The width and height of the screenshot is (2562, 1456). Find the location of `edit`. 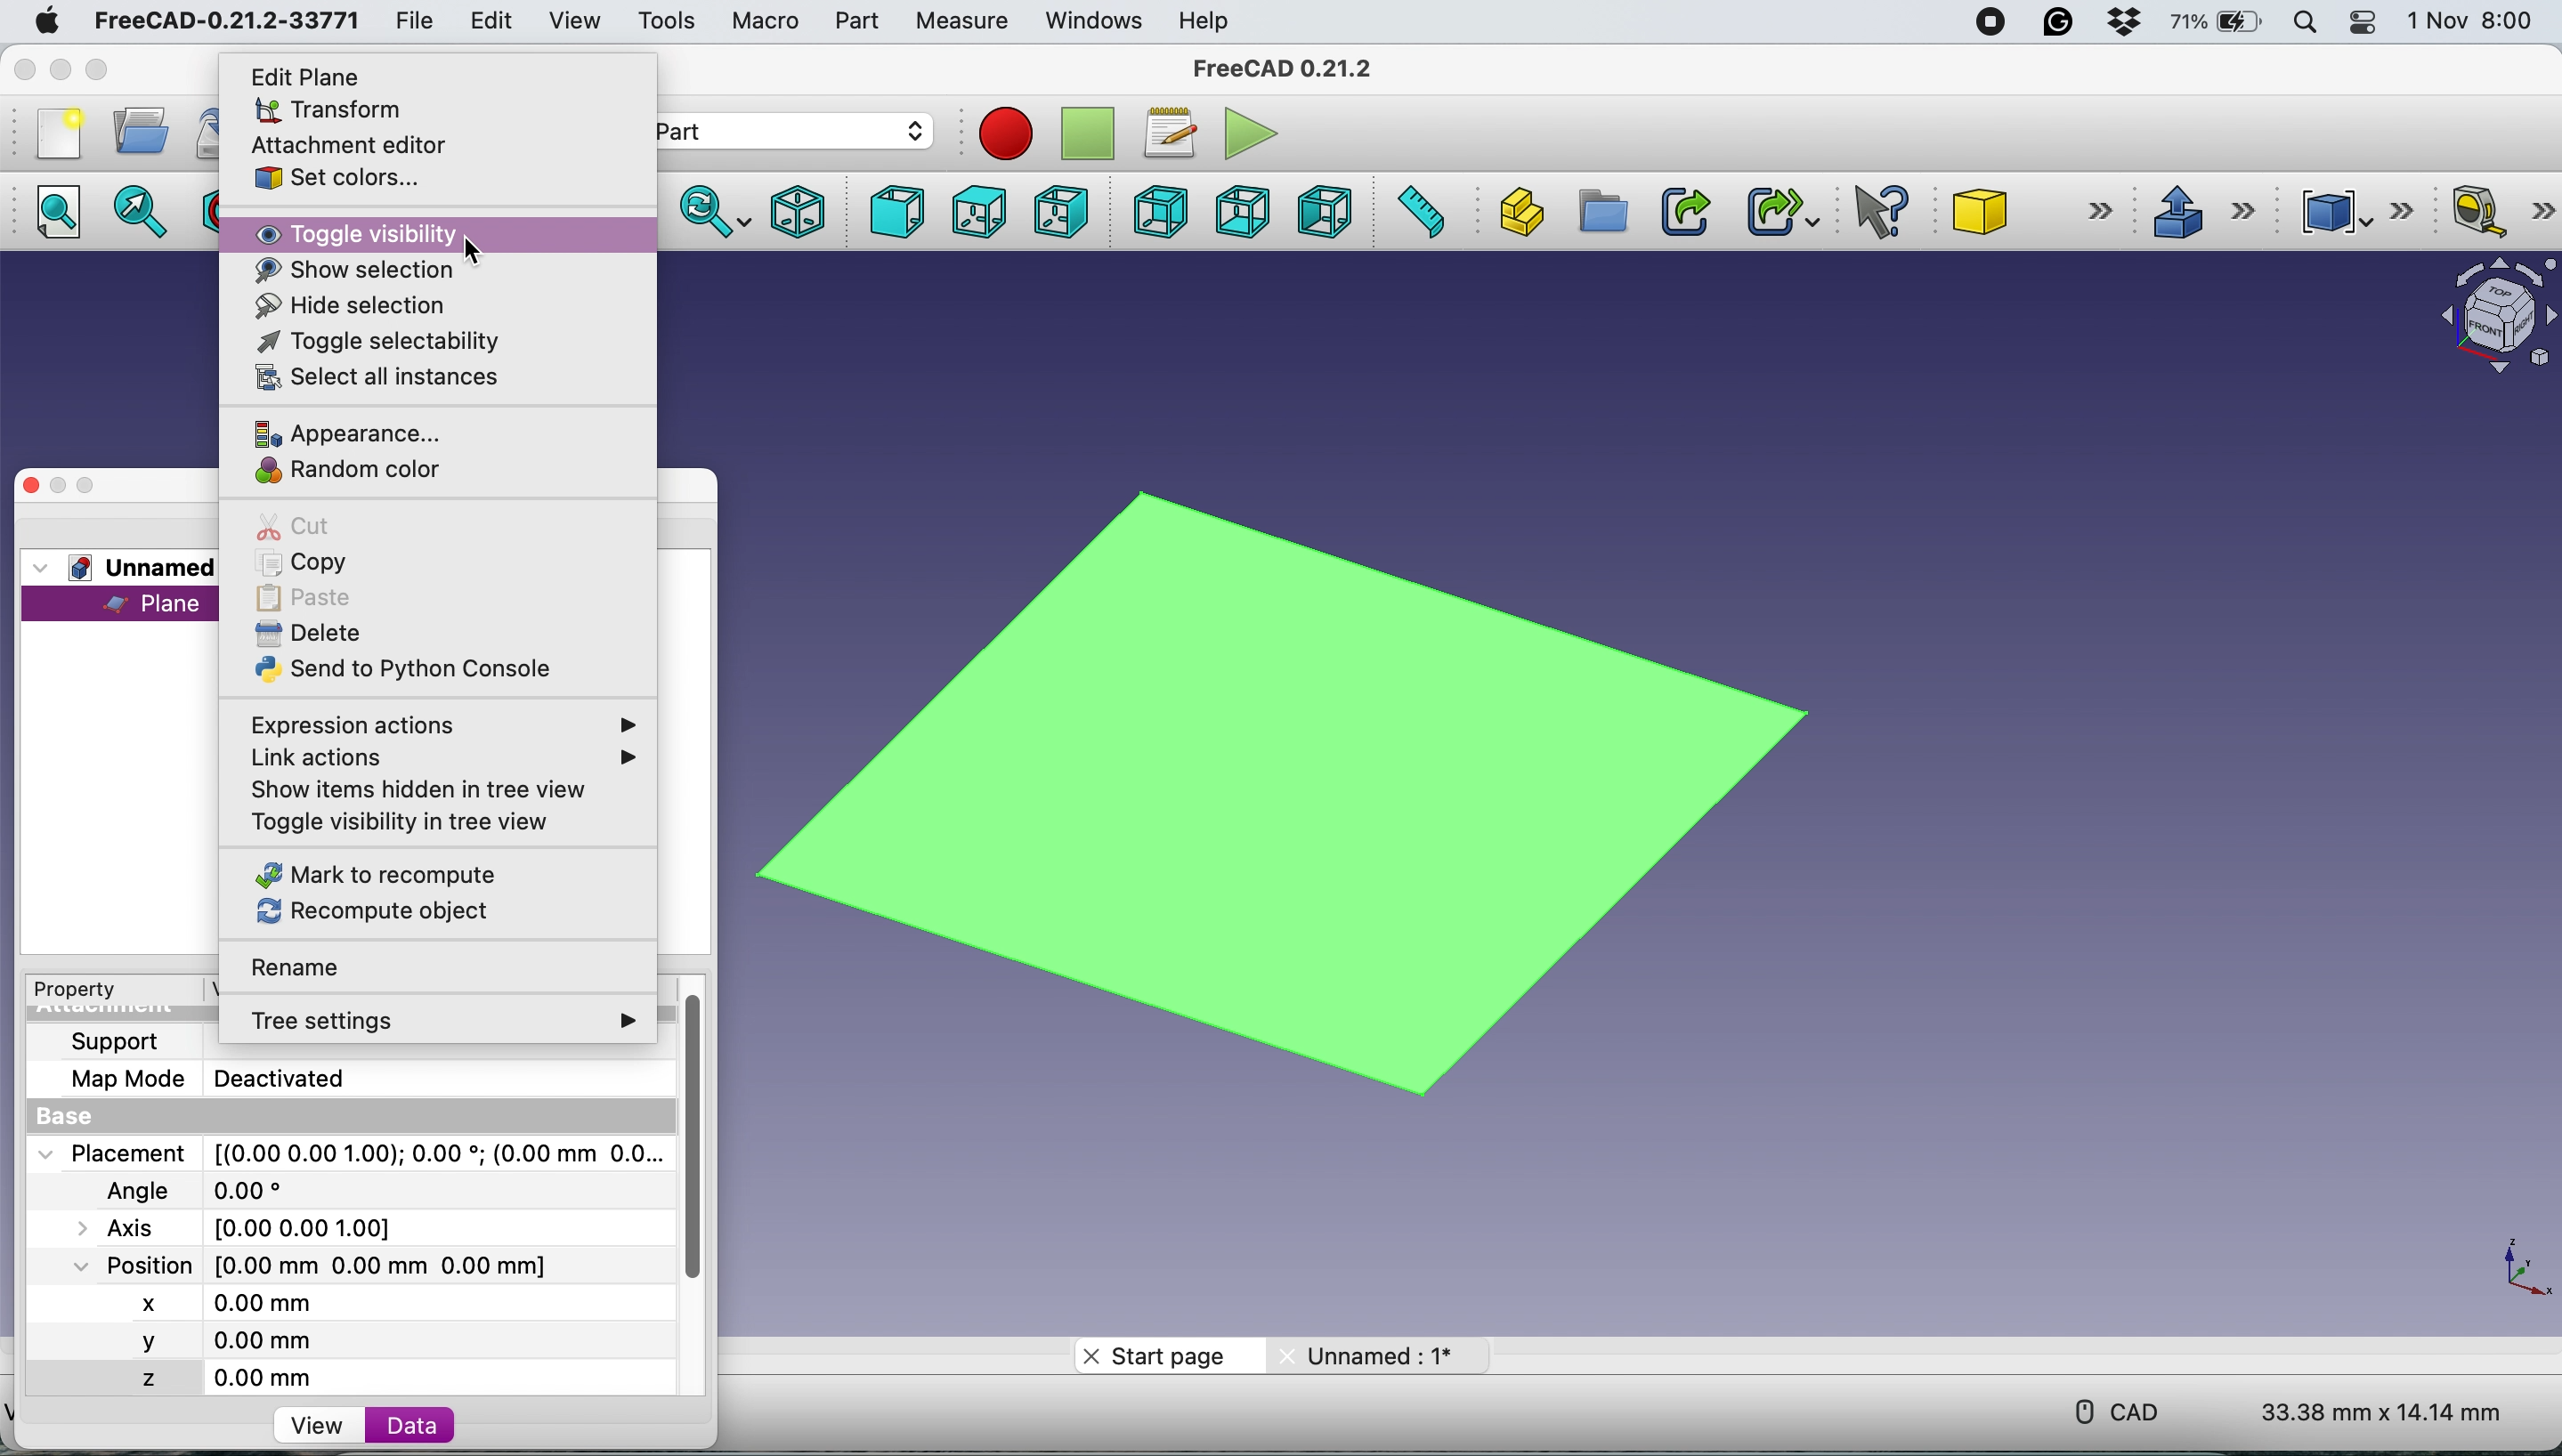

edit is located at coordinates (495, 23).